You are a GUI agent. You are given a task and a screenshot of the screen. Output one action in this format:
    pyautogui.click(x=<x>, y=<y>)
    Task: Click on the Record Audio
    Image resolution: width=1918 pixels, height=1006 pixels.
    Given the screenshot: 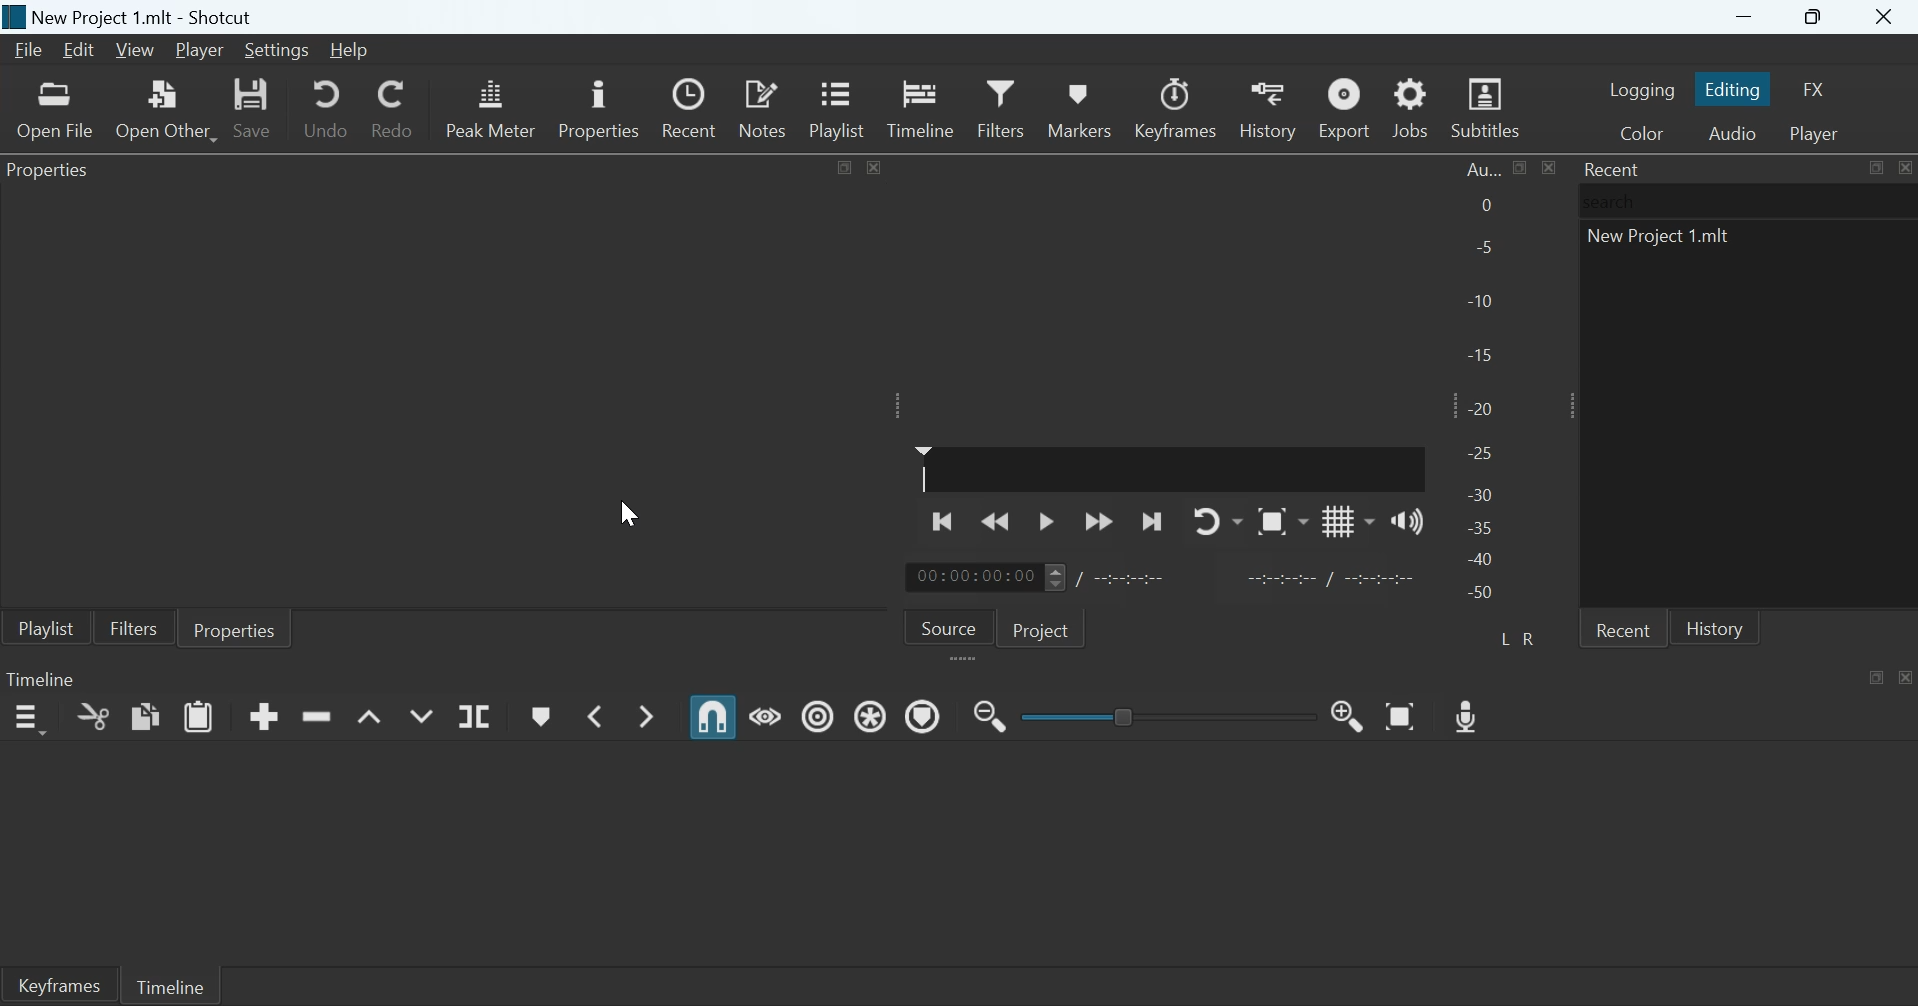 What is the action you would take?
    pyautogui.click(x=1469, y=714)
    